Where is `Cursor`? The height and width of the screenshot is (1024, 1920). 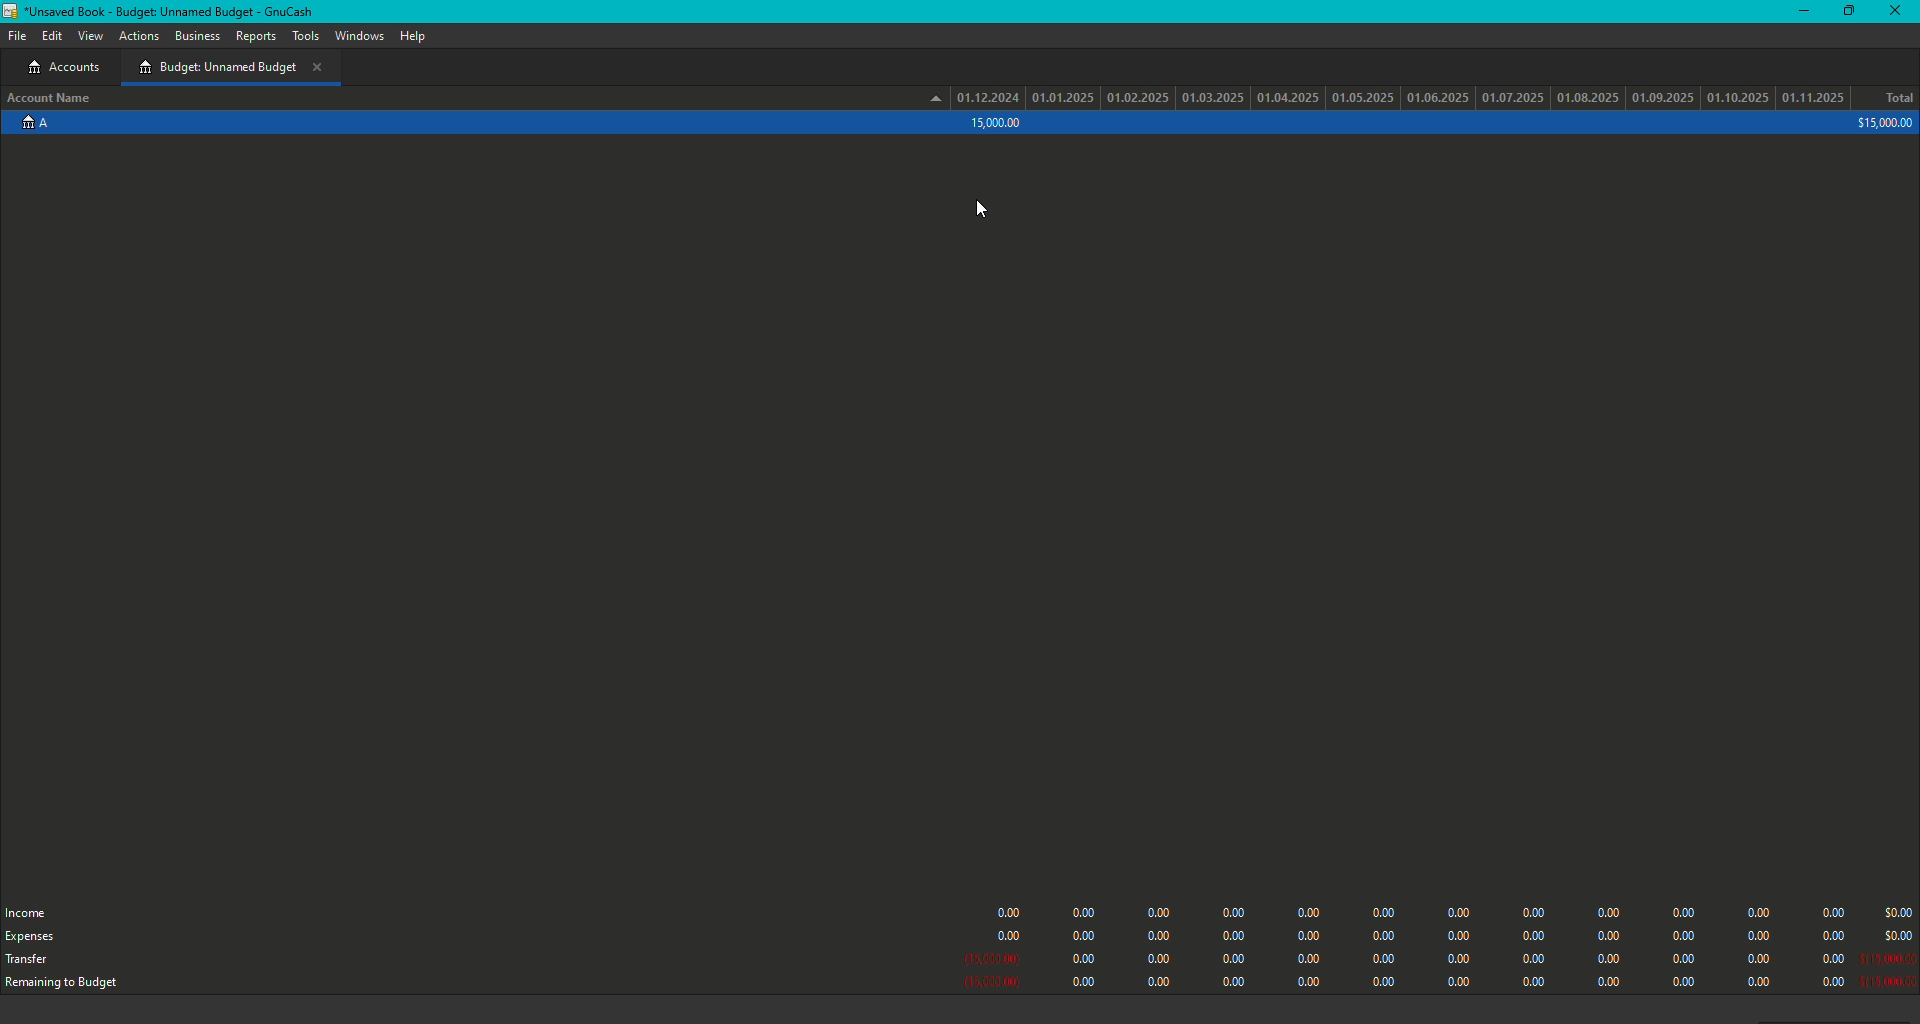
Cursor is located at coordinates (983, 209).